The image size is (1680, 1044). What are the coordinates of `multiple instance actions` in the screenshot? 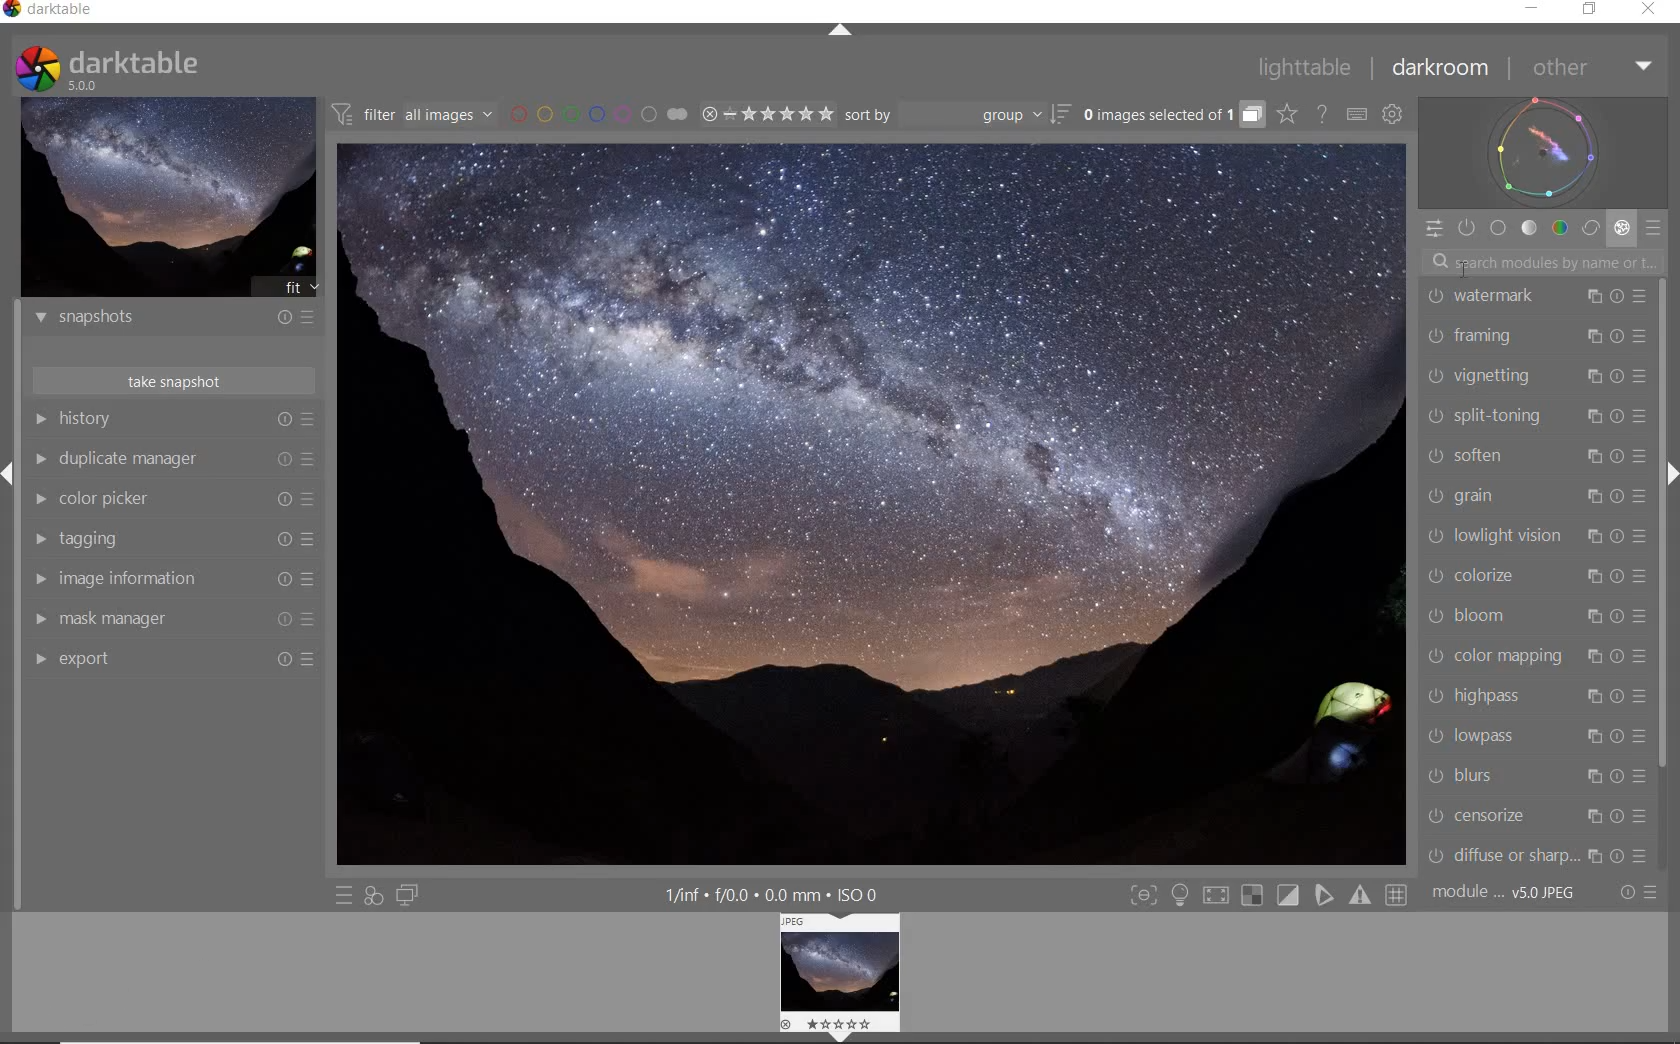 It's located at (1593, 494).